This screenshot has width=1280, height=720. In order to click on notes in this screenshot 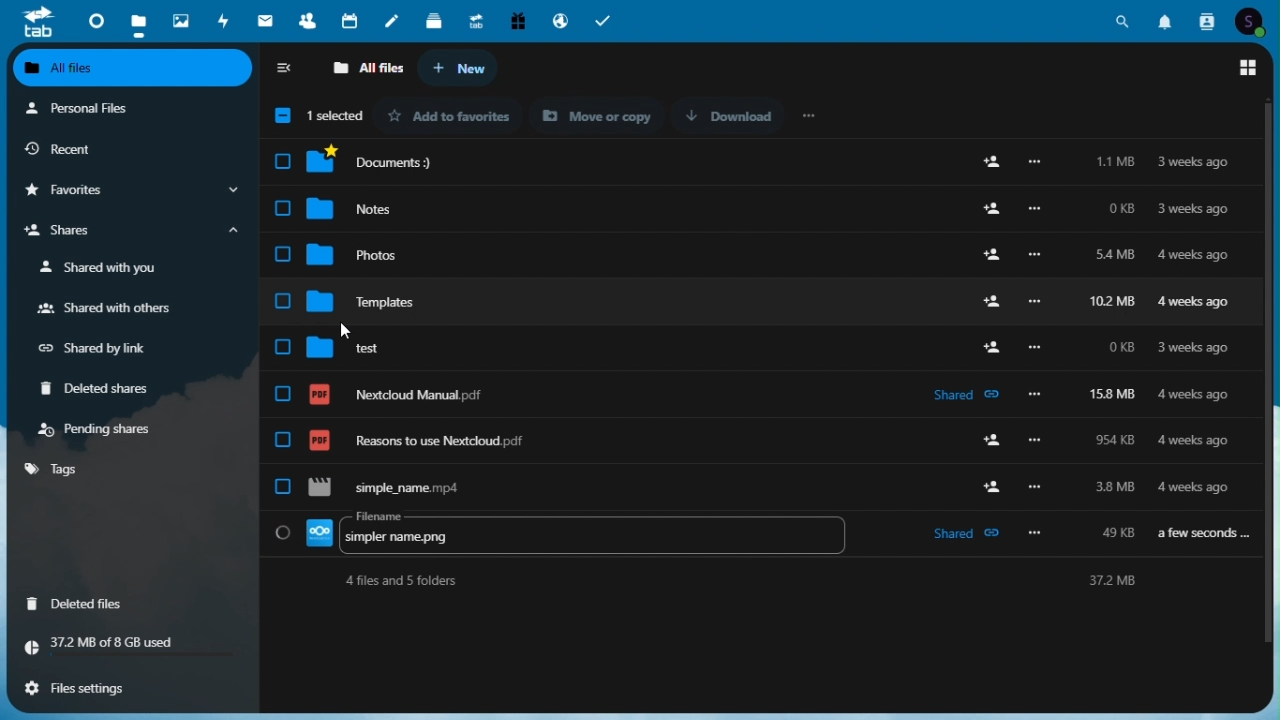, I will do `click(395, 17)`.